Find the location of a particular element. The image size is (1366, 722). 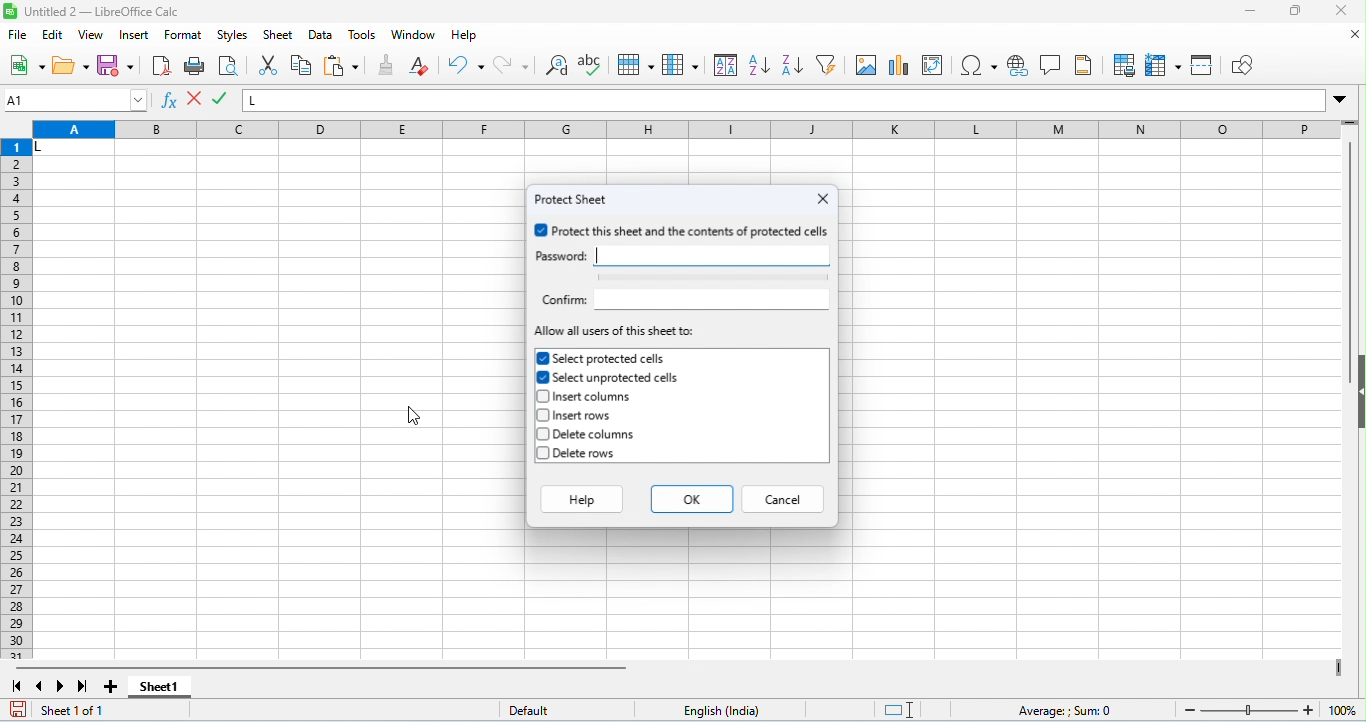

format is located at coordinates (185, 37).